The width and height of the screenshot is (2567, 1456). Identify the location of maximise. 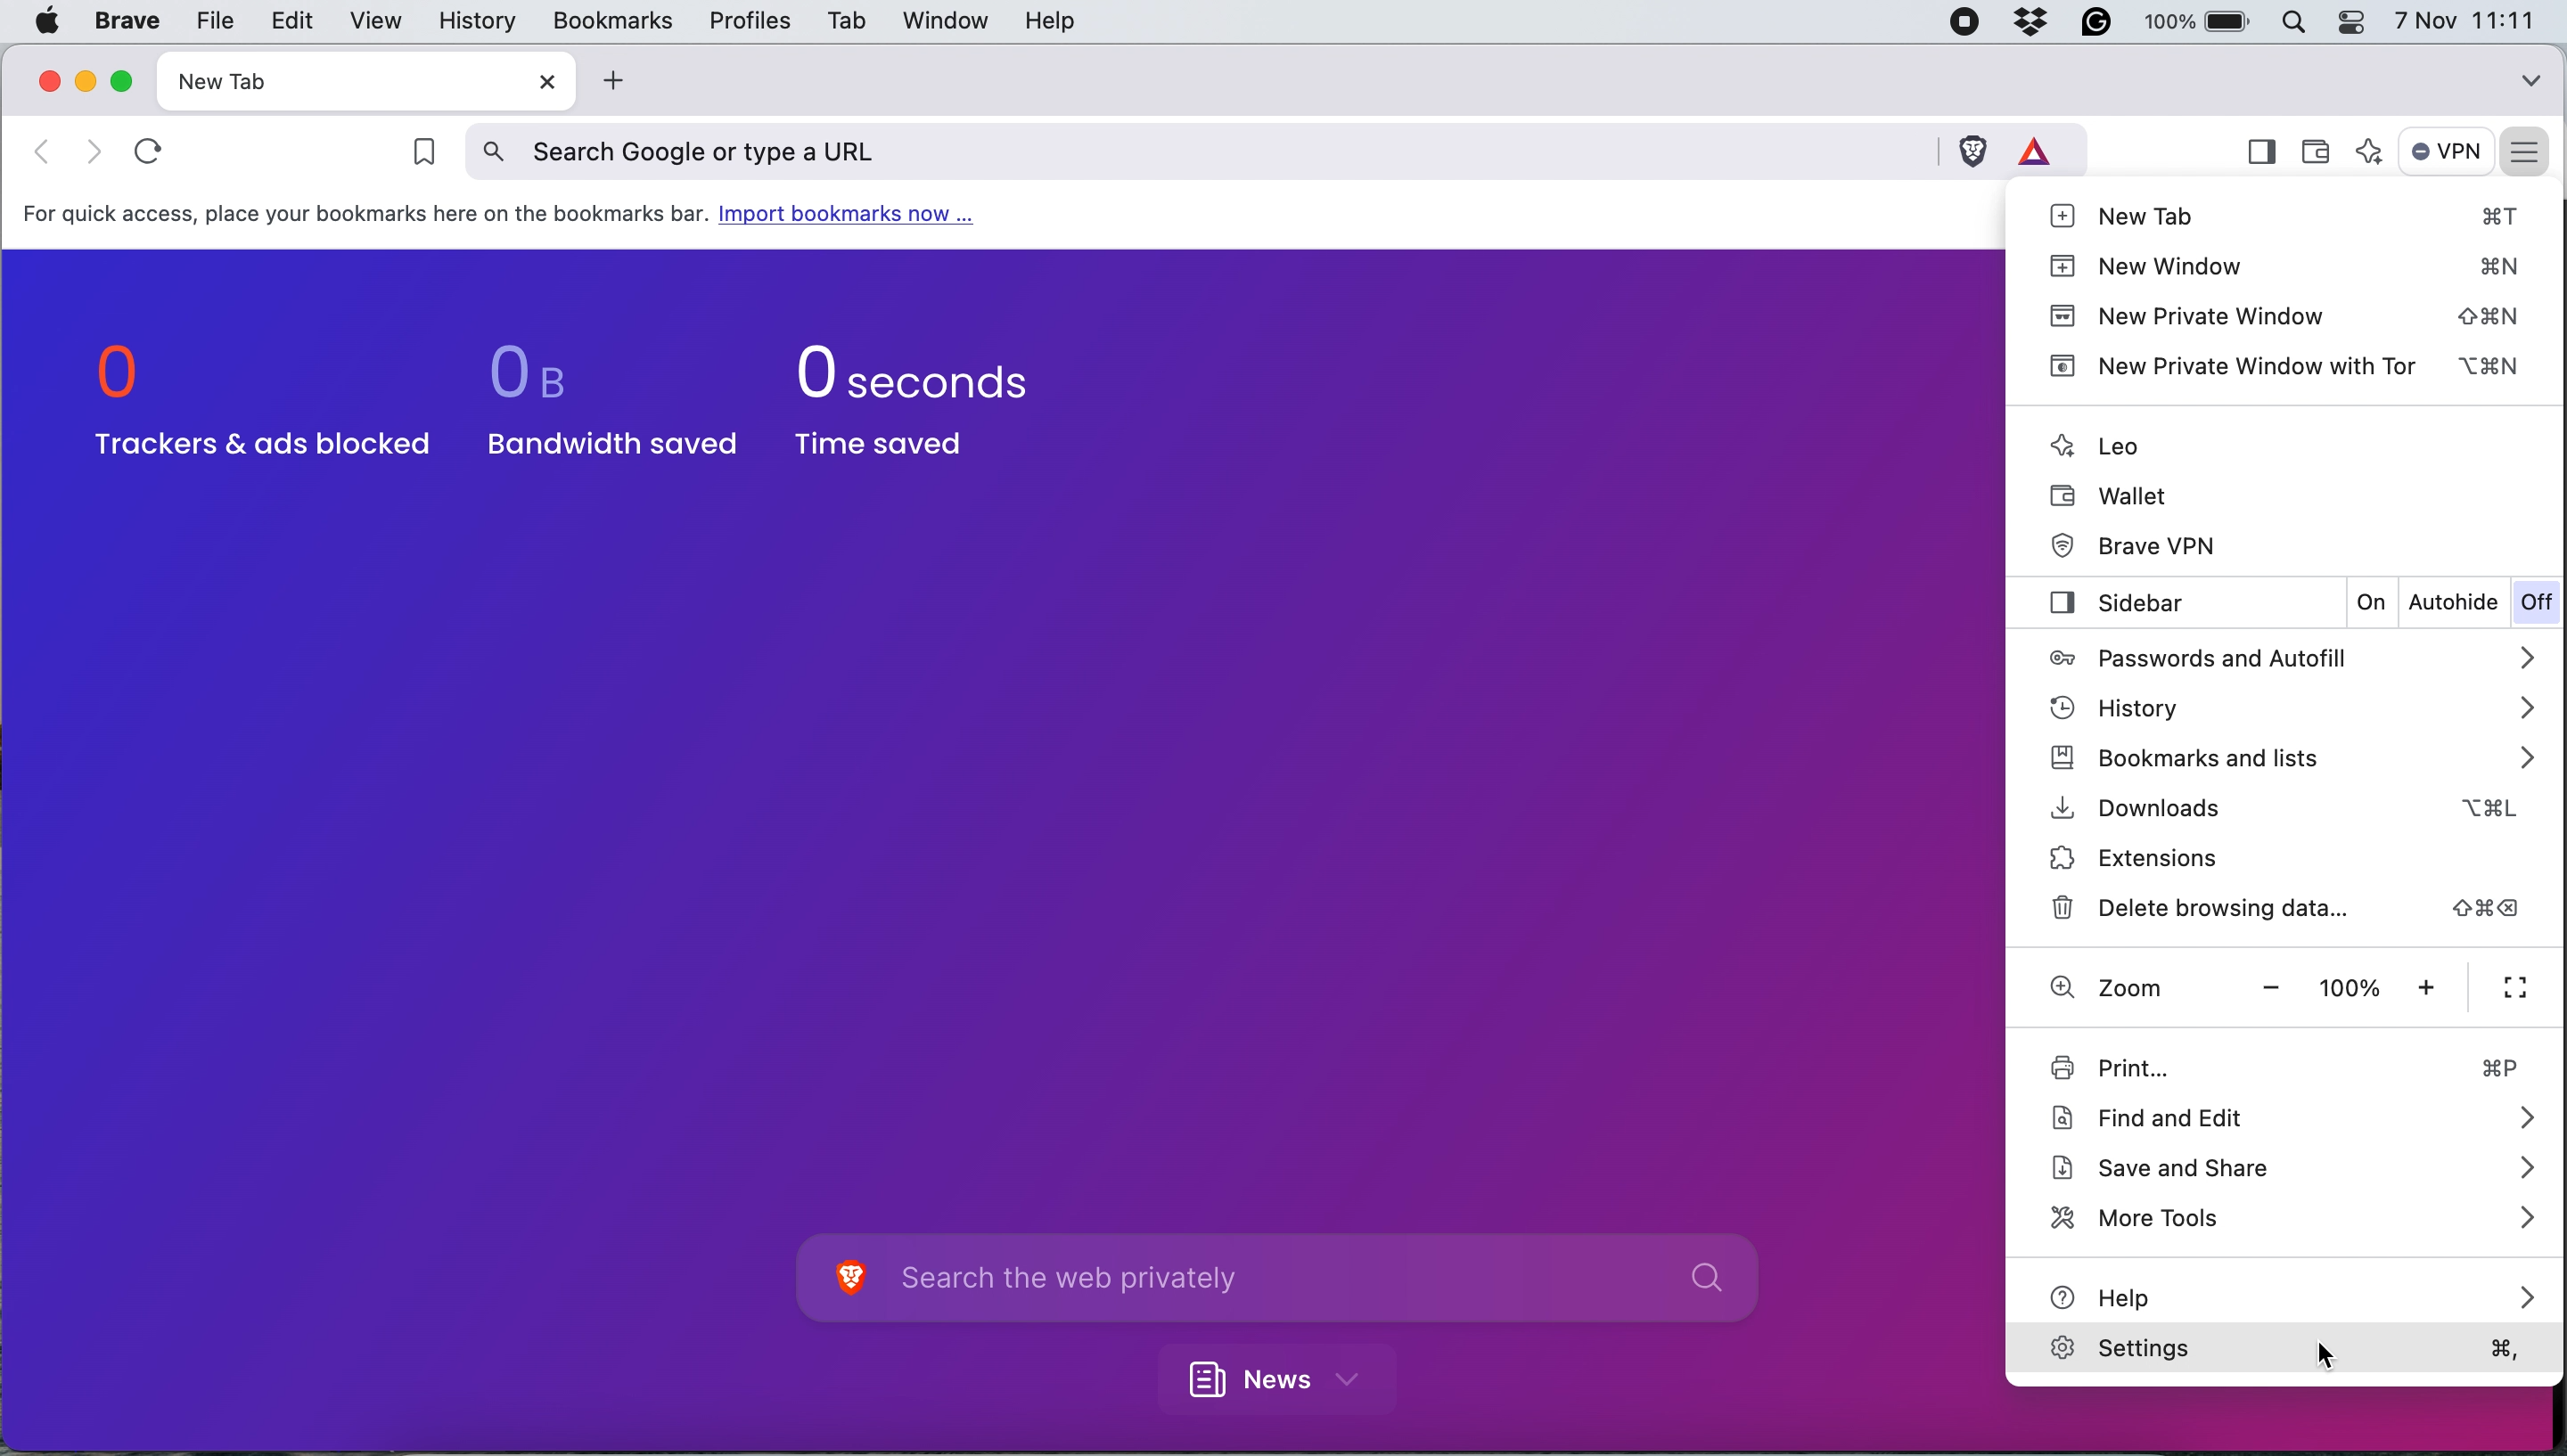
(126, 80).